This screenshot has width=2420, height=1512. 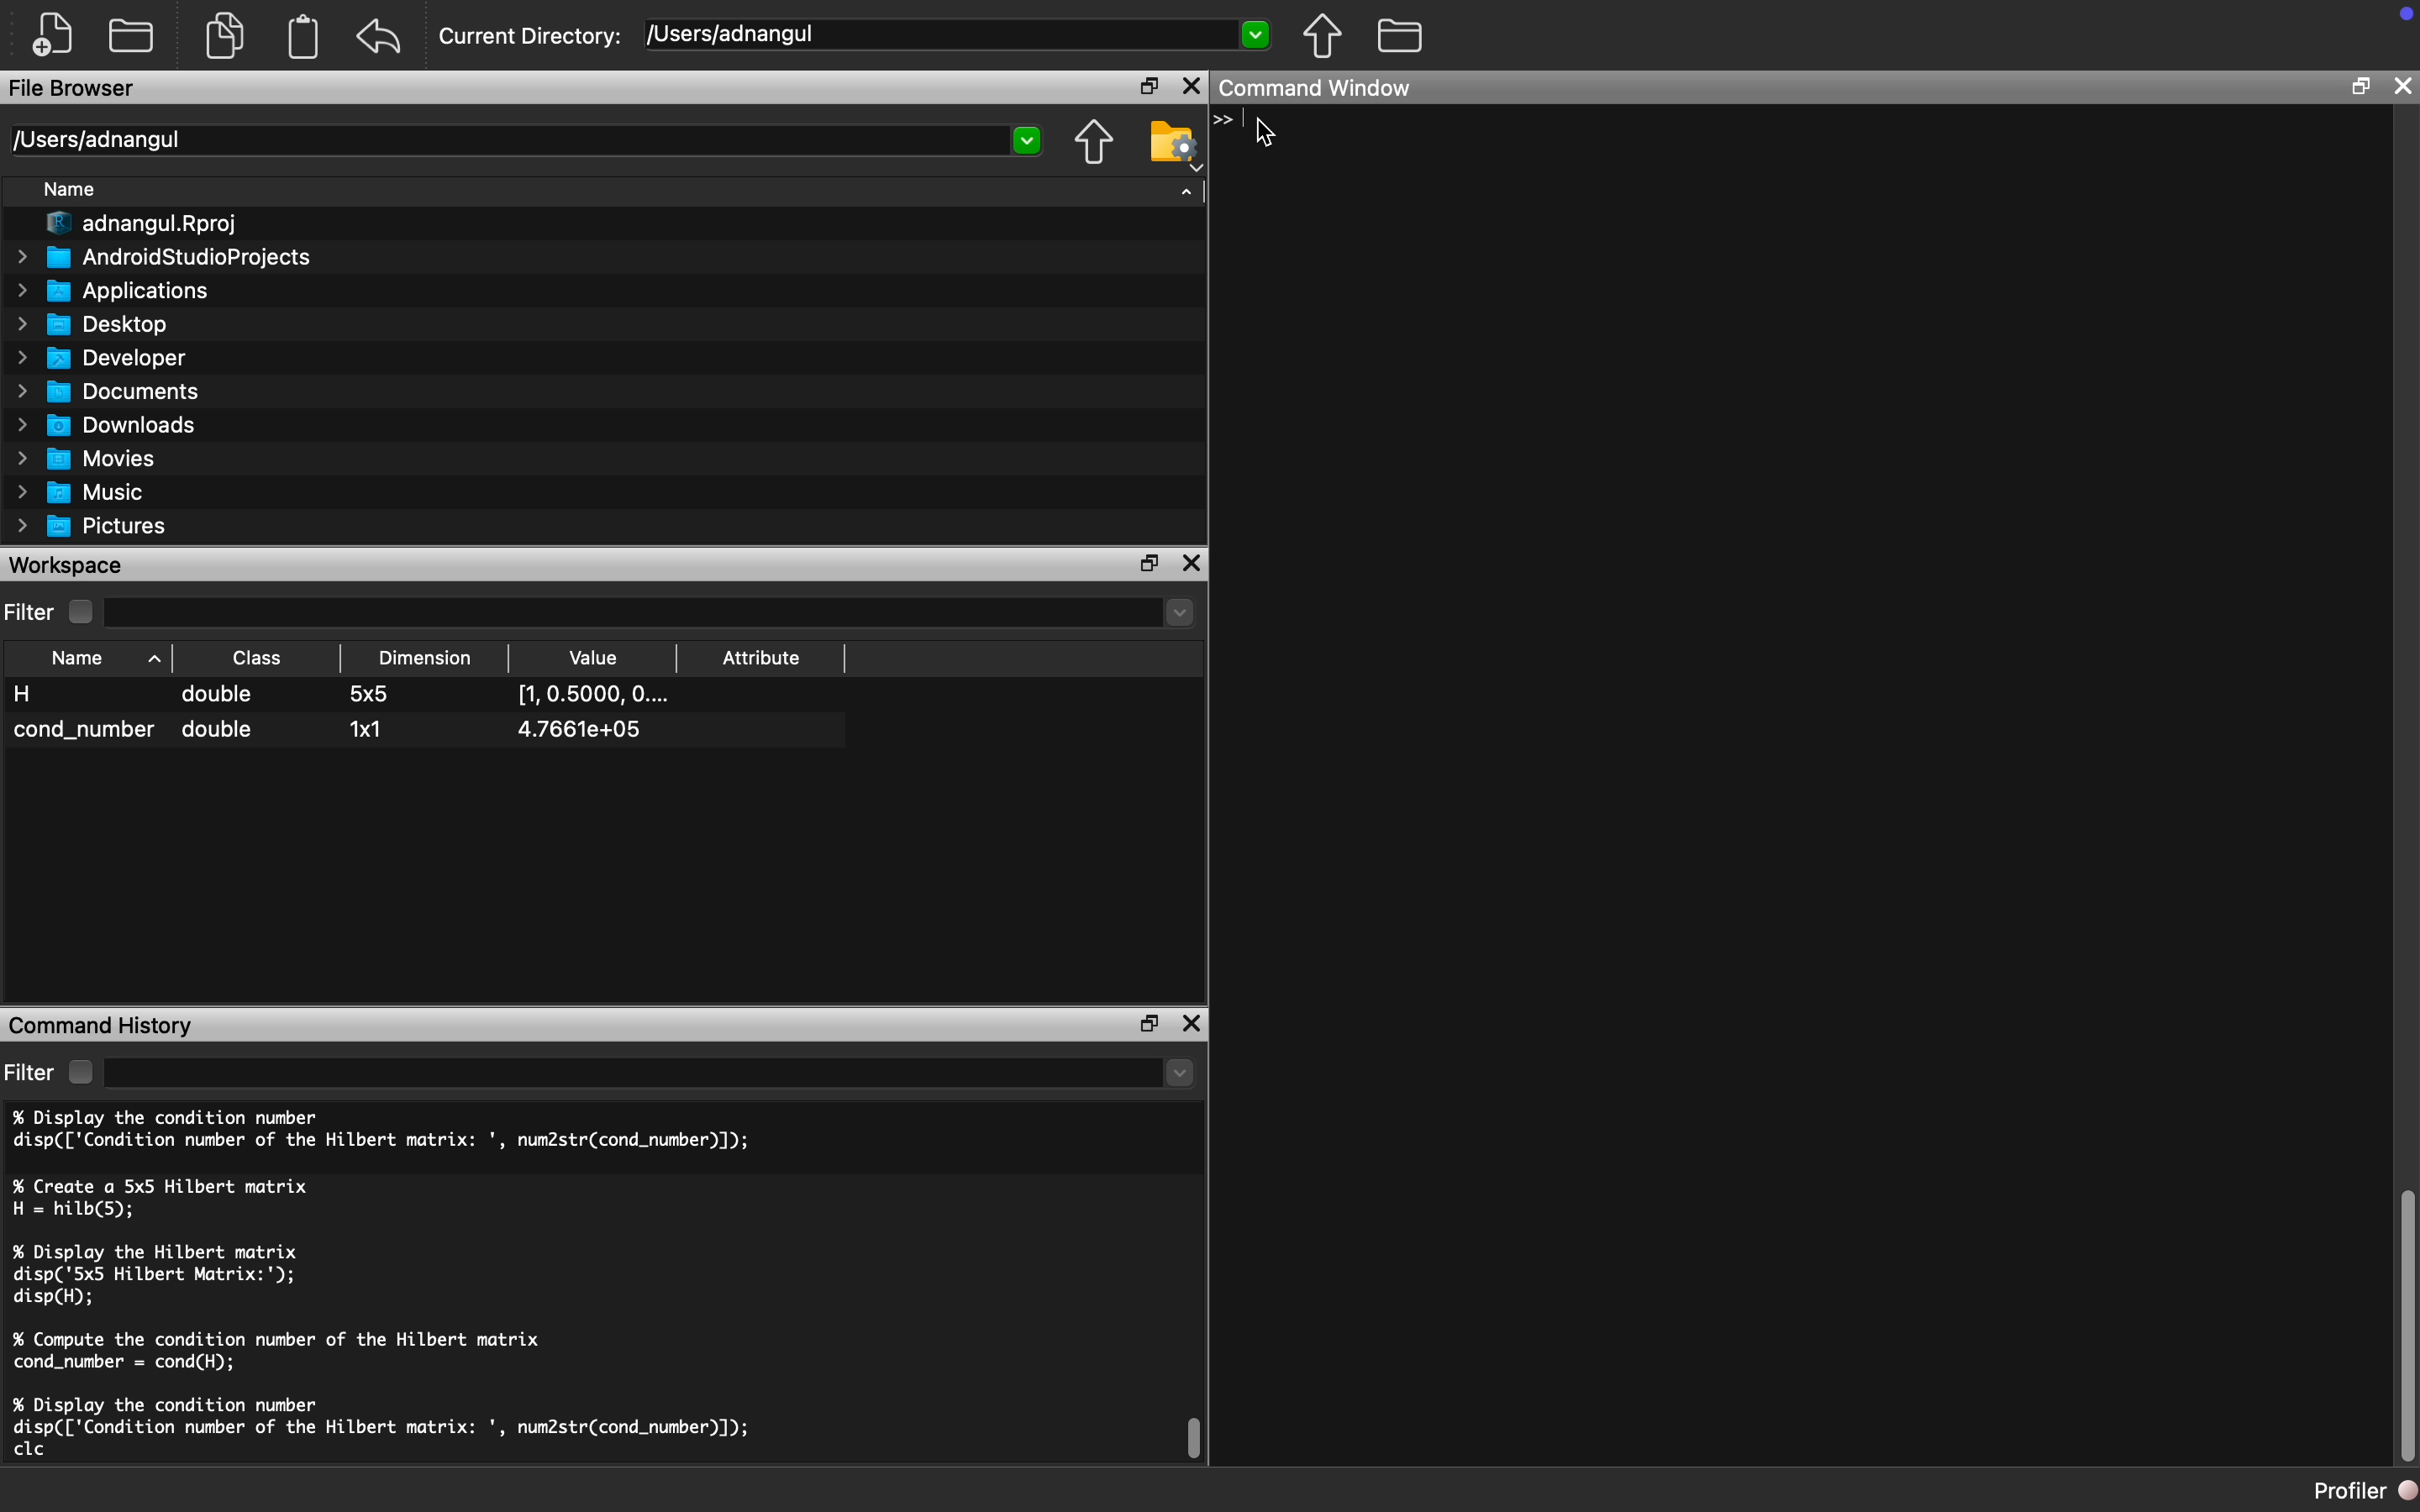 I want to click on Clipboard, so click(x=304, y=35).